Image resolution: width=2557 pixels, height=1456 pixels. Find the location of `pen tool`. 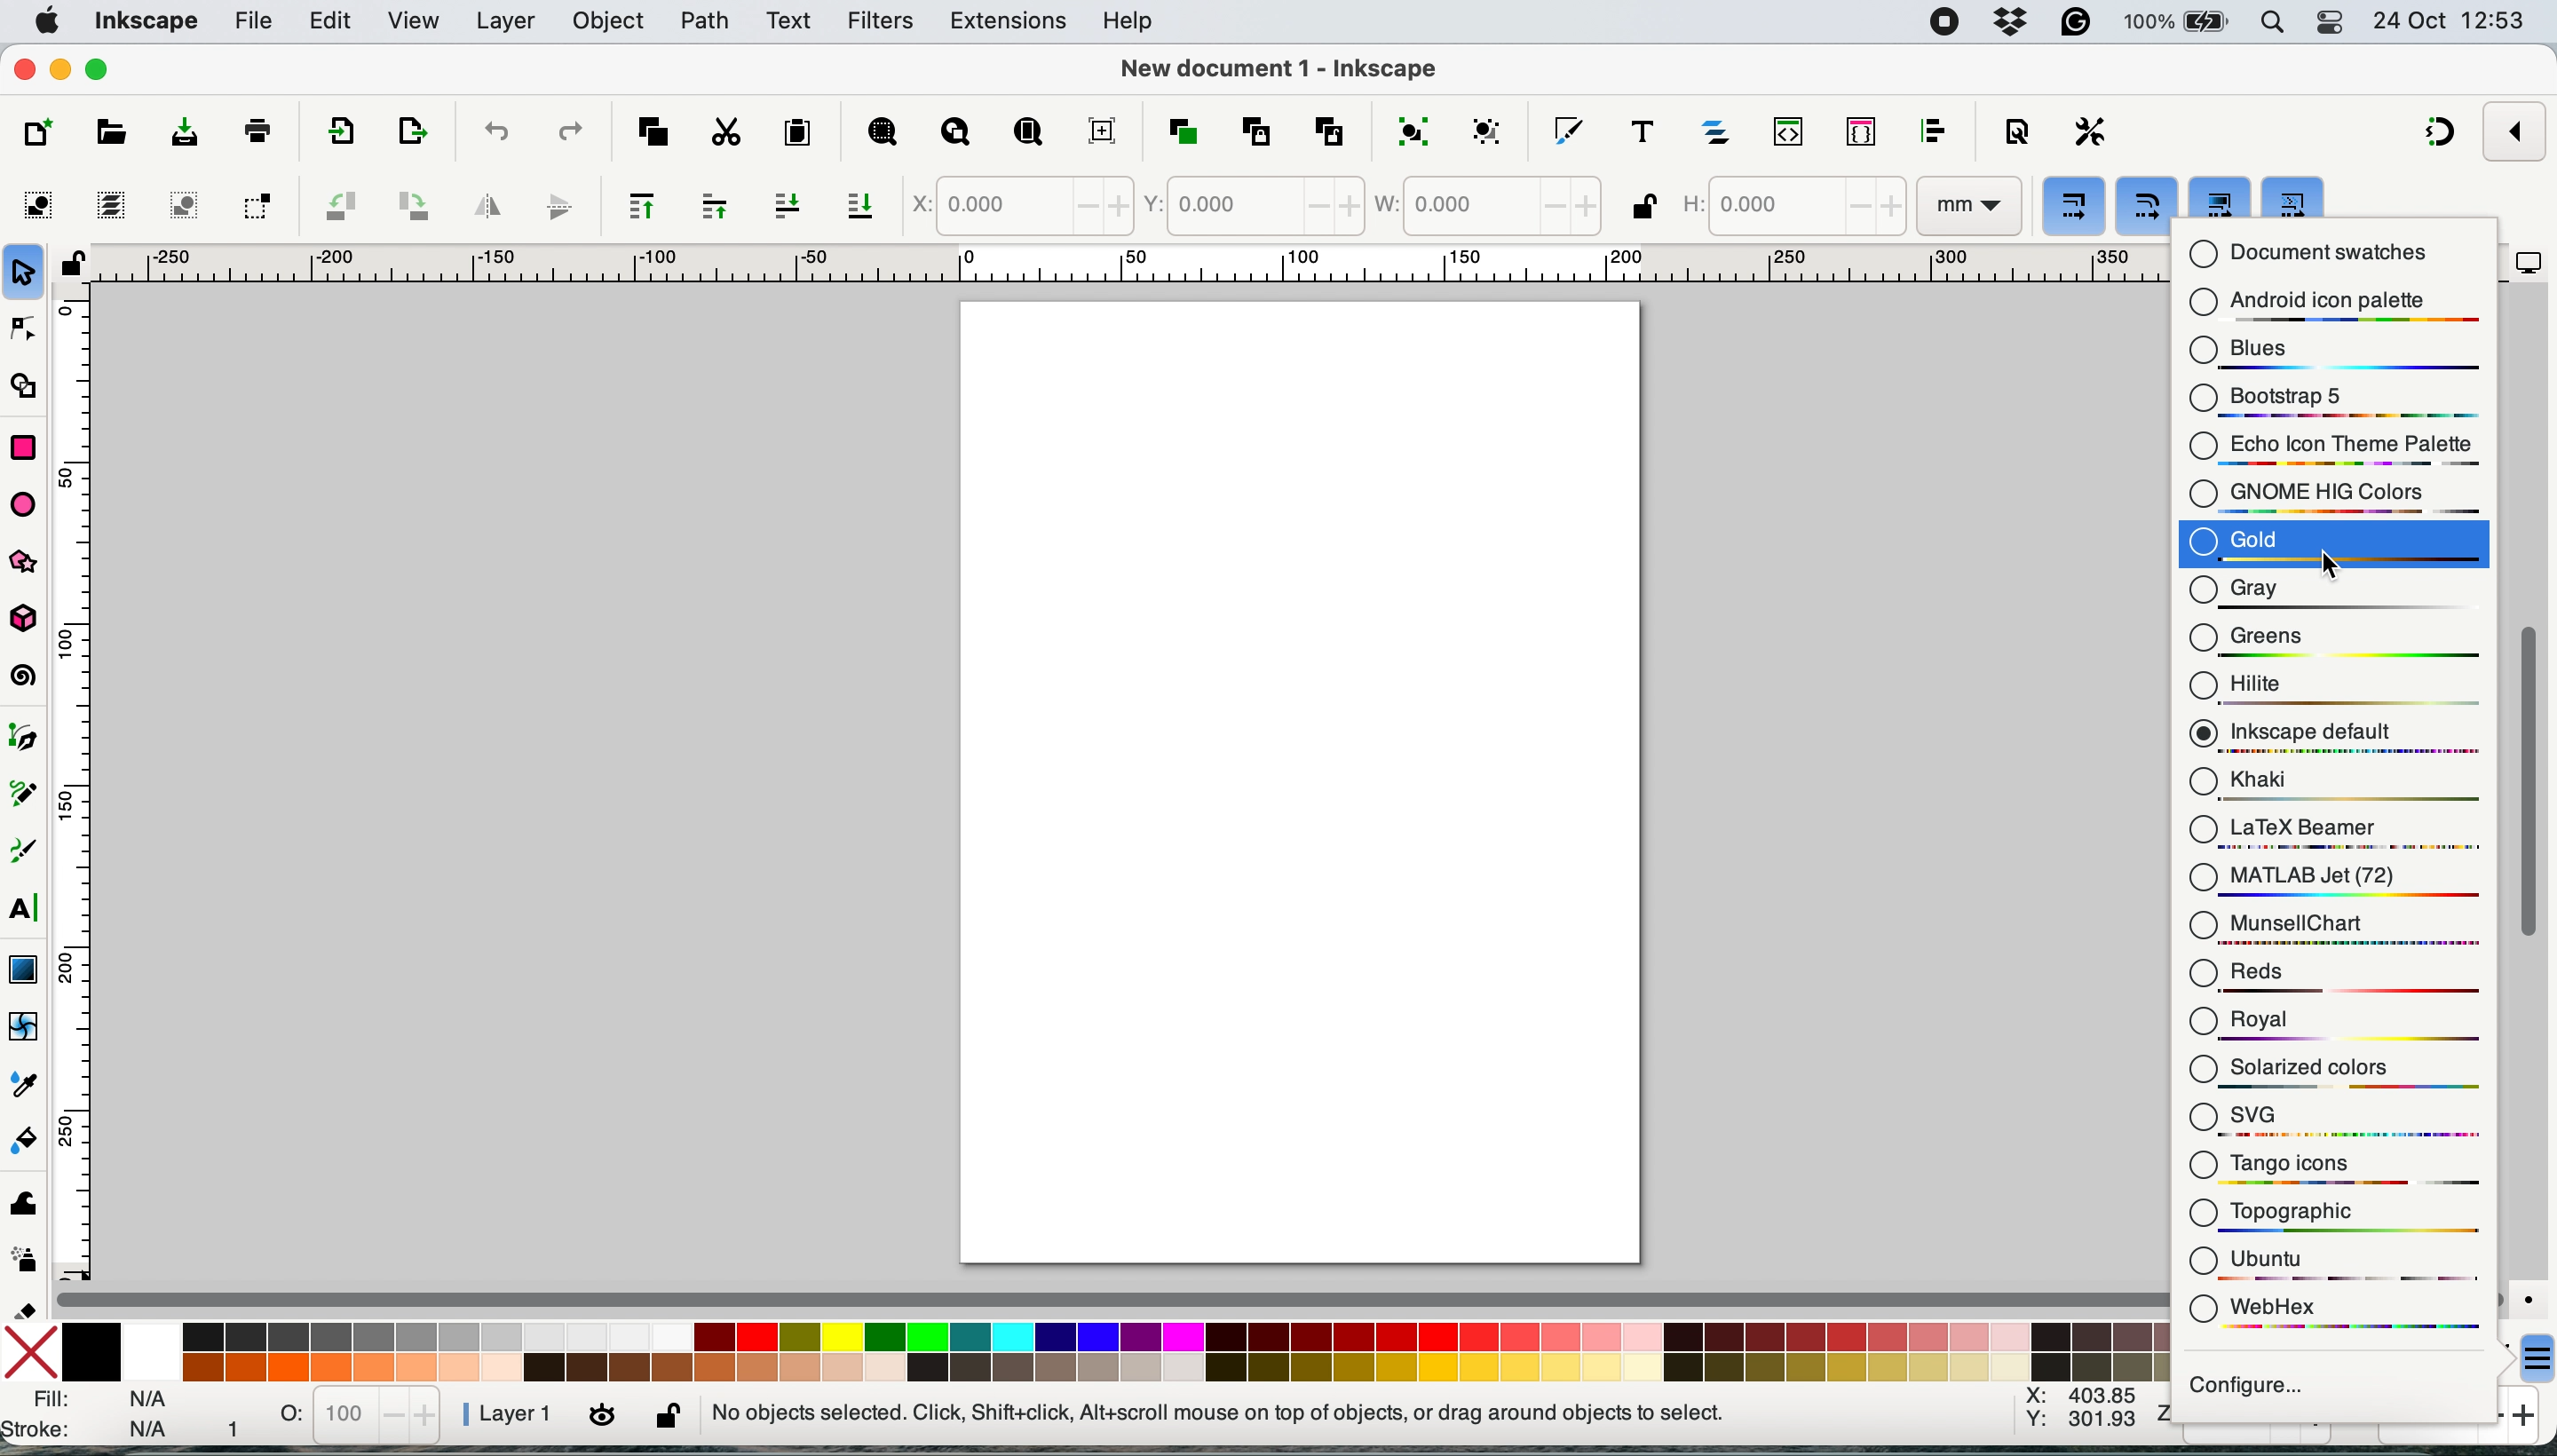

pen tool is located at coordinates (31, 739).